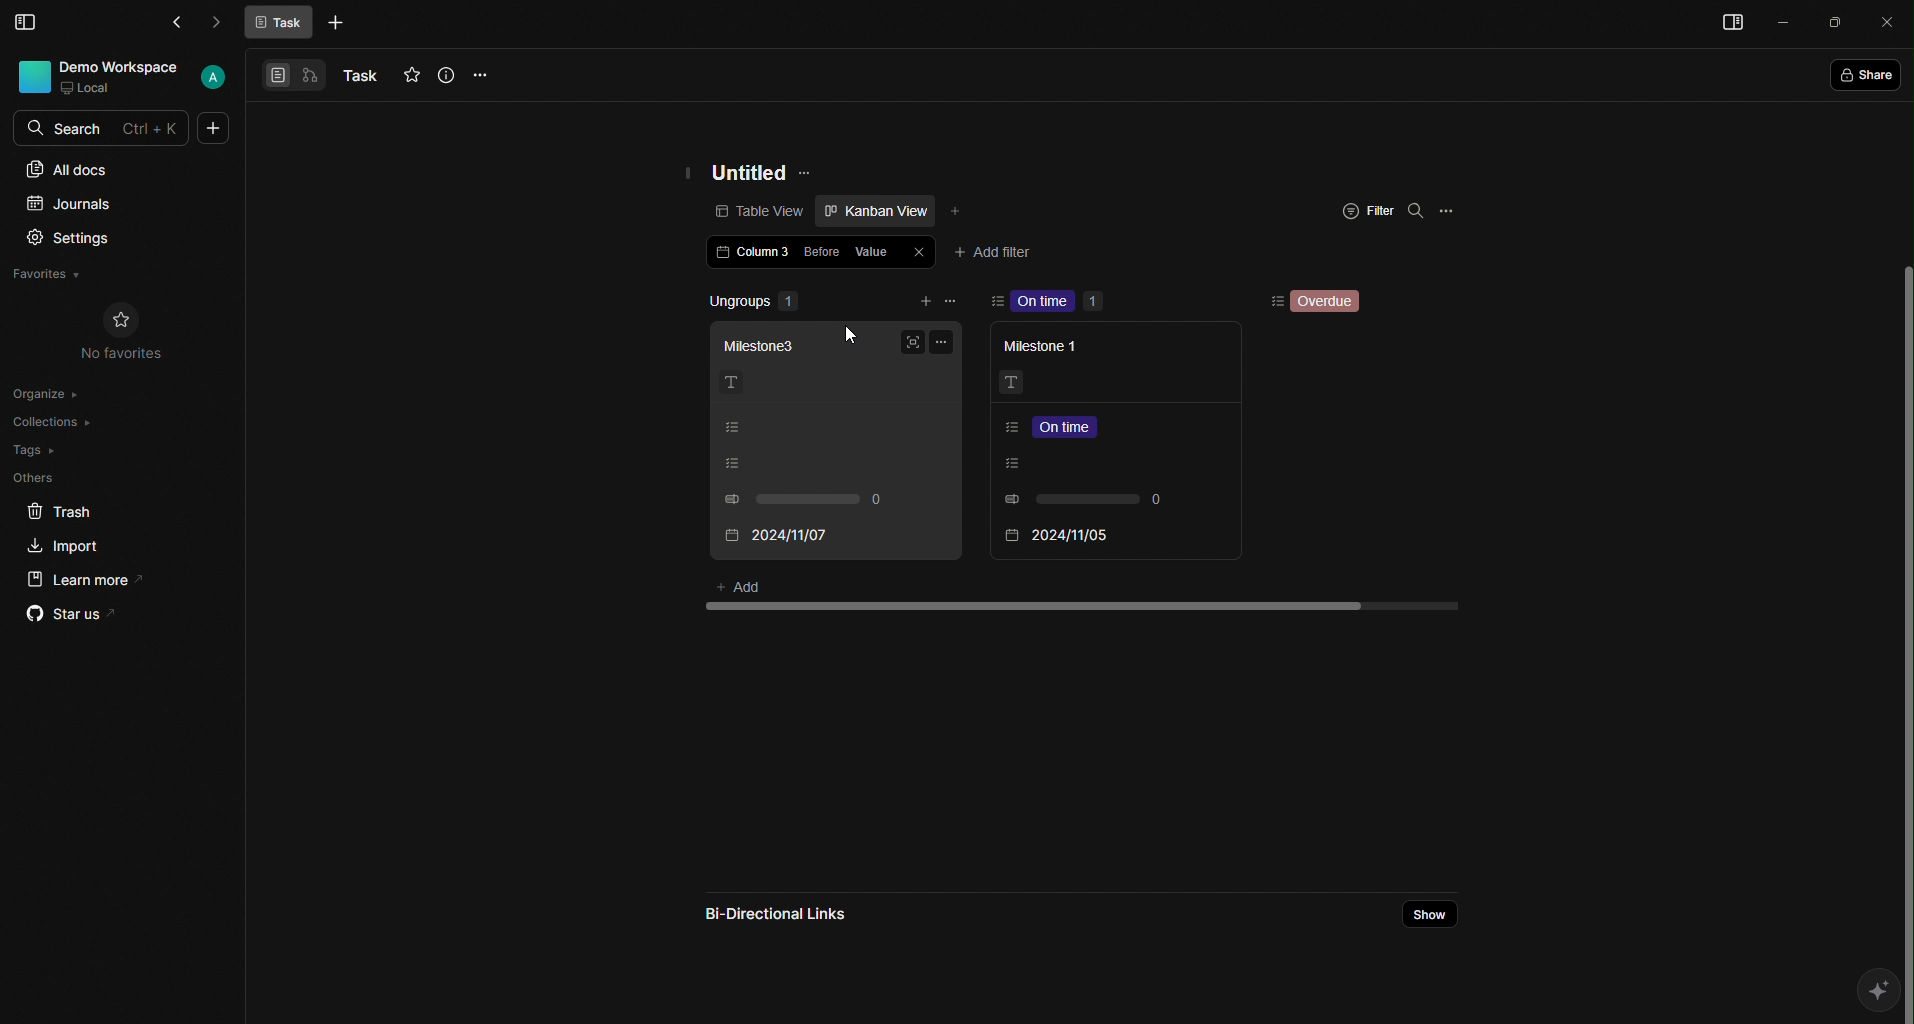  What do you see at coordinates (1881, 993) in the screenshot?
I see `AI` at bounding box center [1881, 993].